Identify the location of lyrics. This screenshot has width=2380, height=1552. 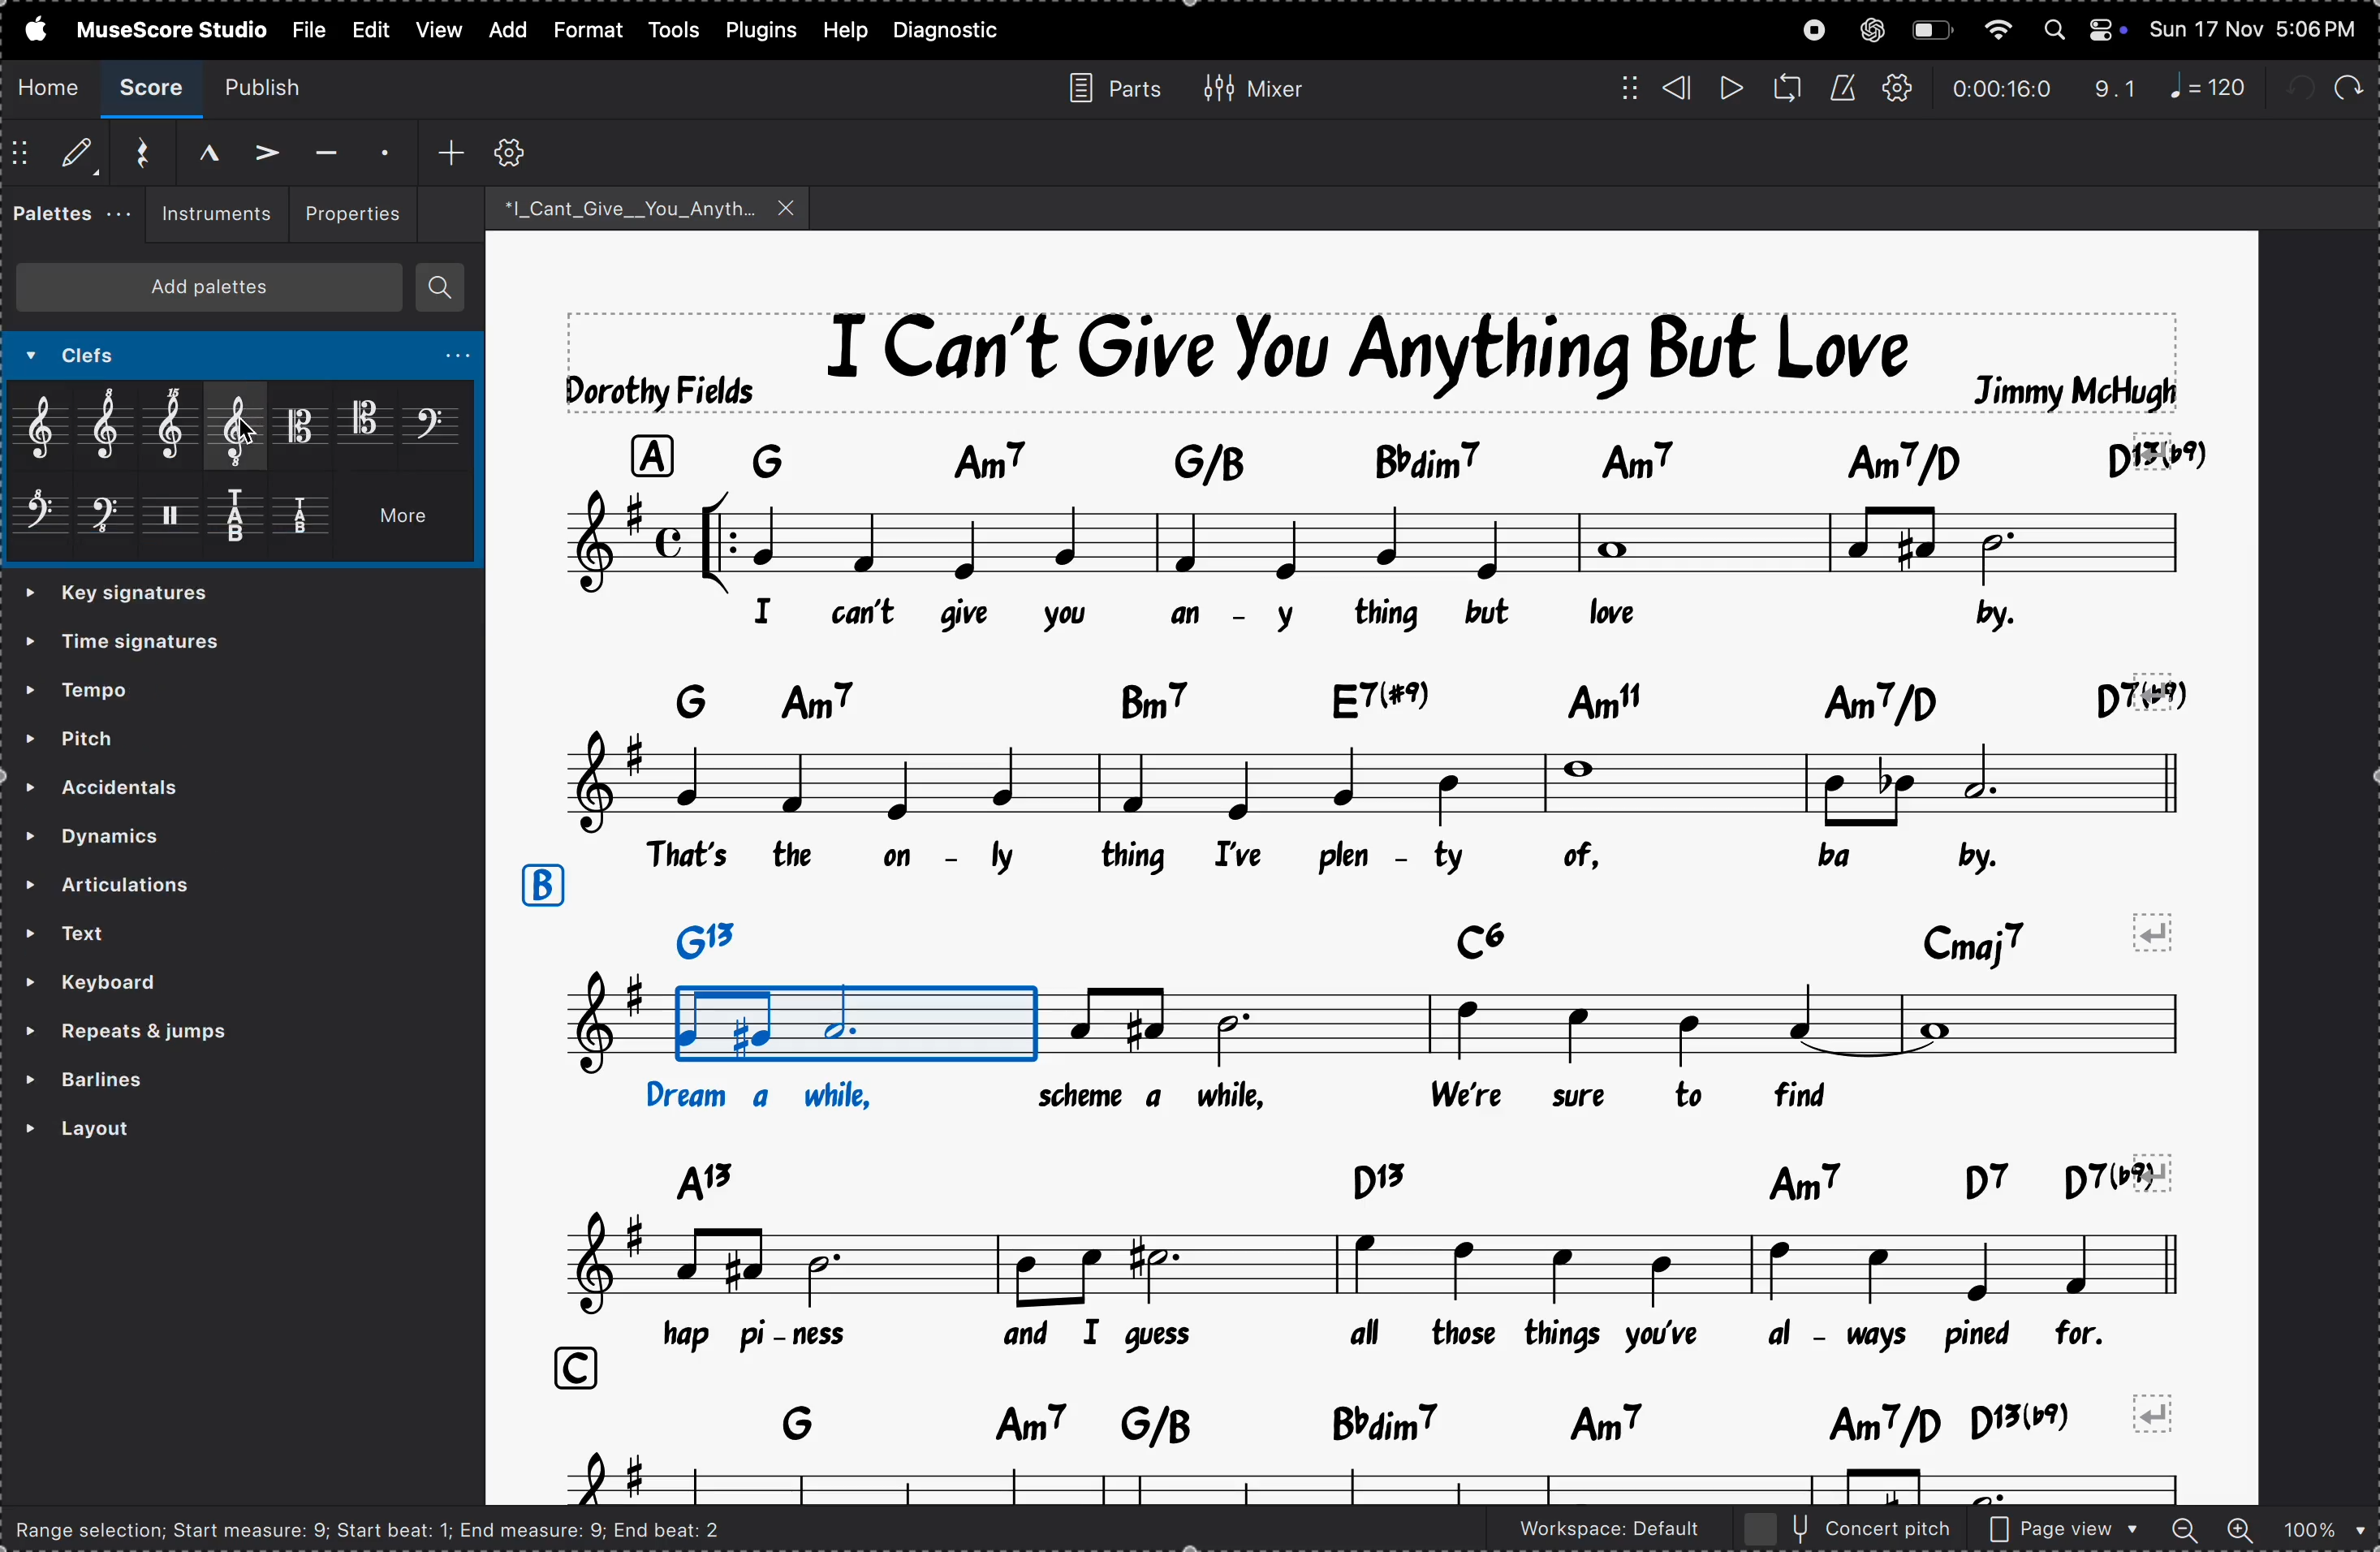
(1385, 858).